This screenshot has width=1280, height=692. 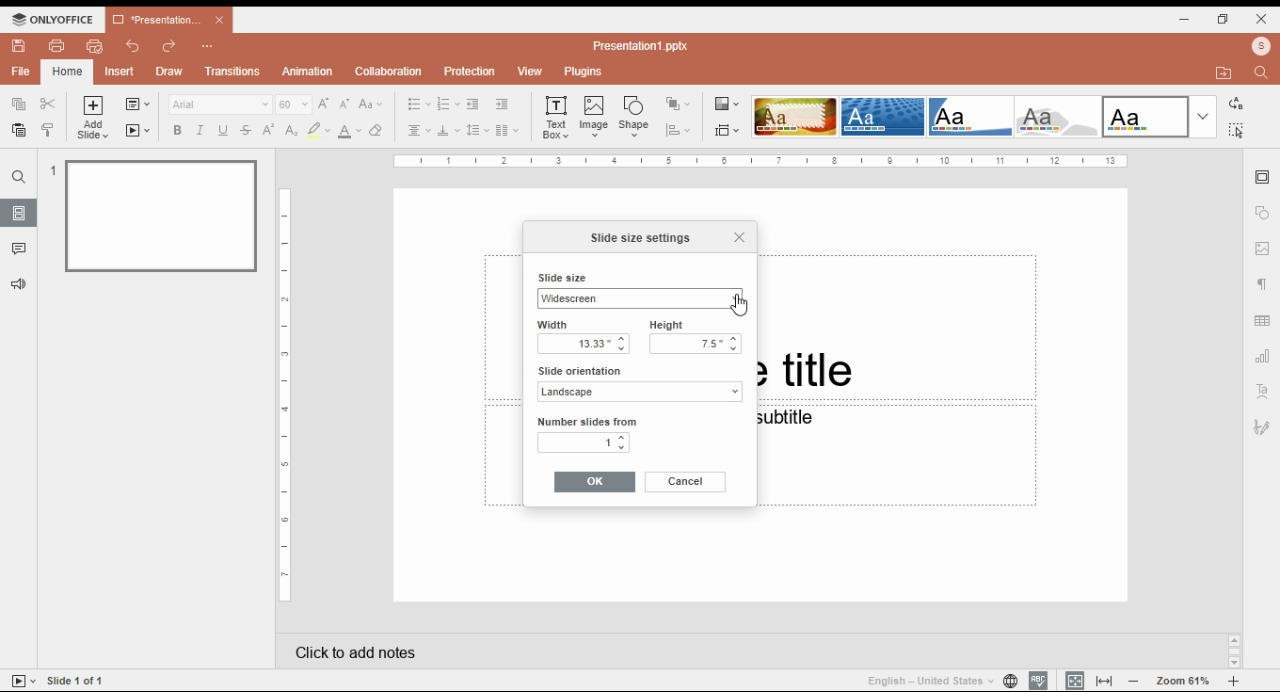 I want to click on plugins, so click(x=584, y=72).